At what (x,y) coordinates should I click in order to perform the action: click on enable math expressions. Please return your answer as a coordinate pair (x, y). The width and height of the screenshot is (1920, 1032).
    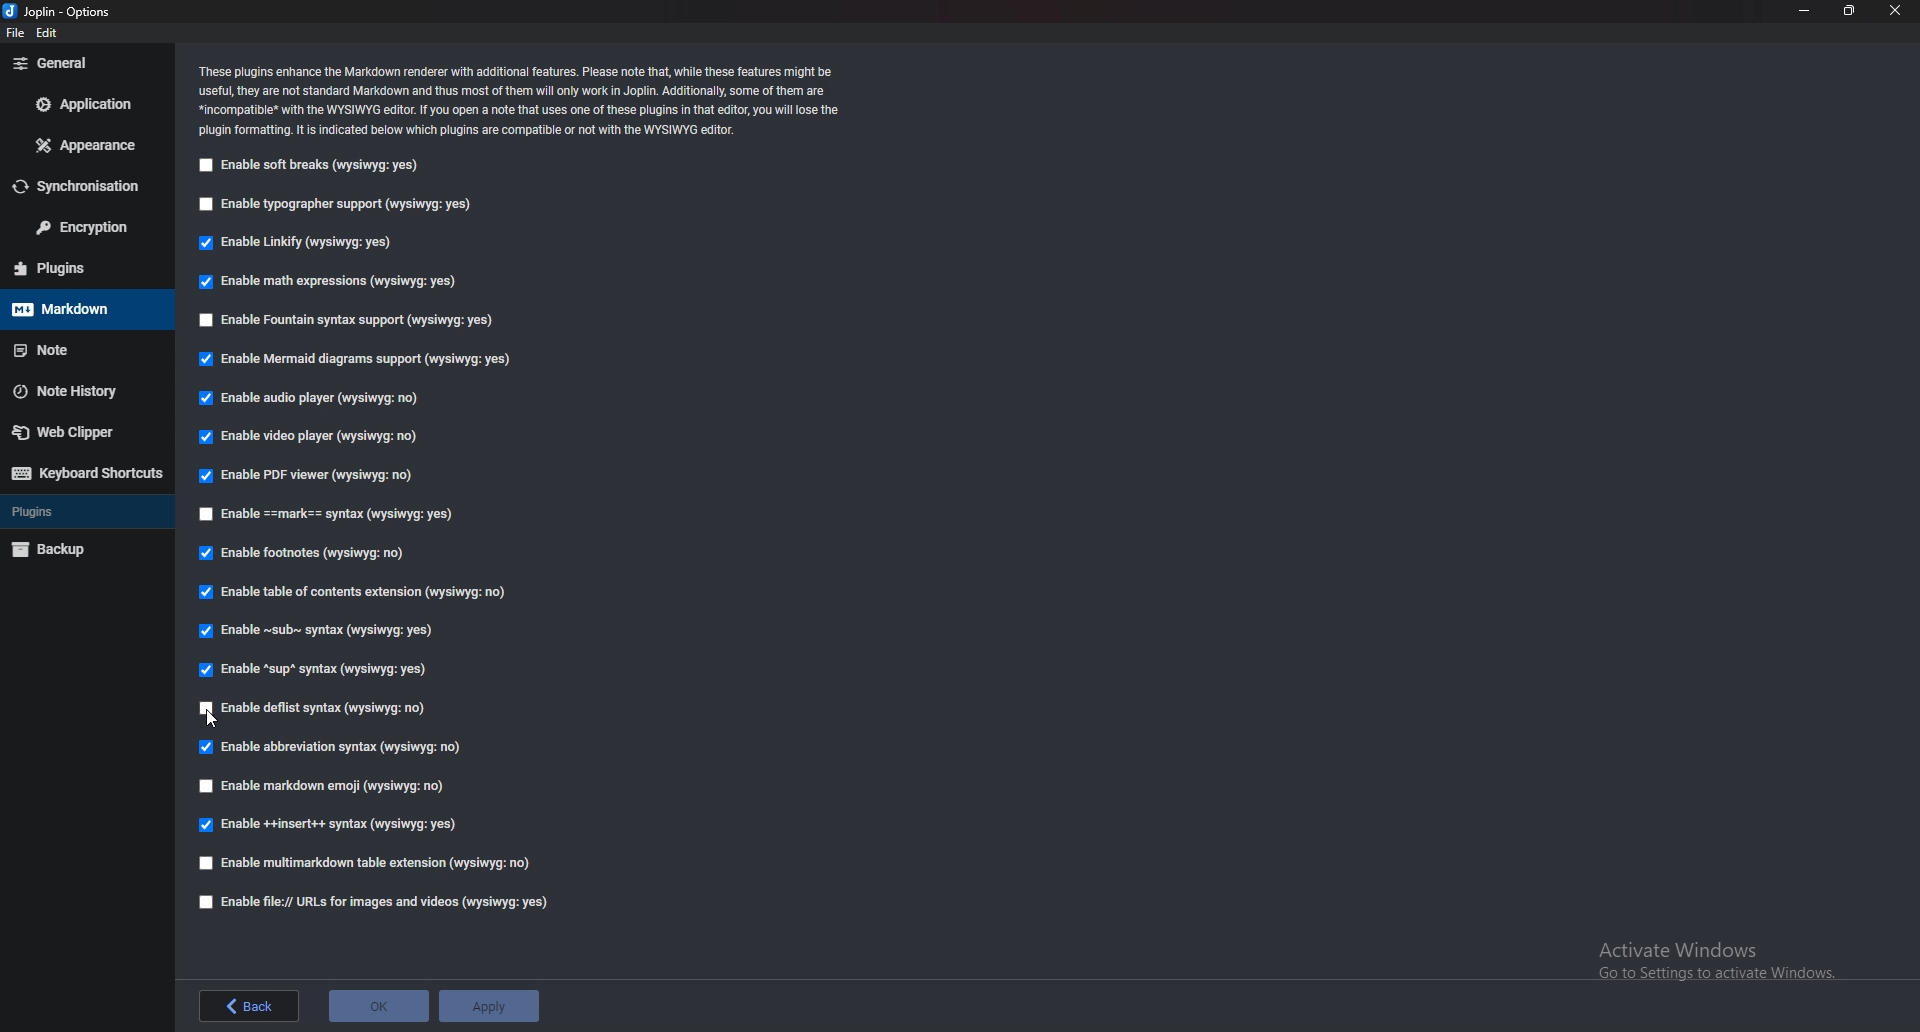
    Looking at the image, I should click on (333, 282).